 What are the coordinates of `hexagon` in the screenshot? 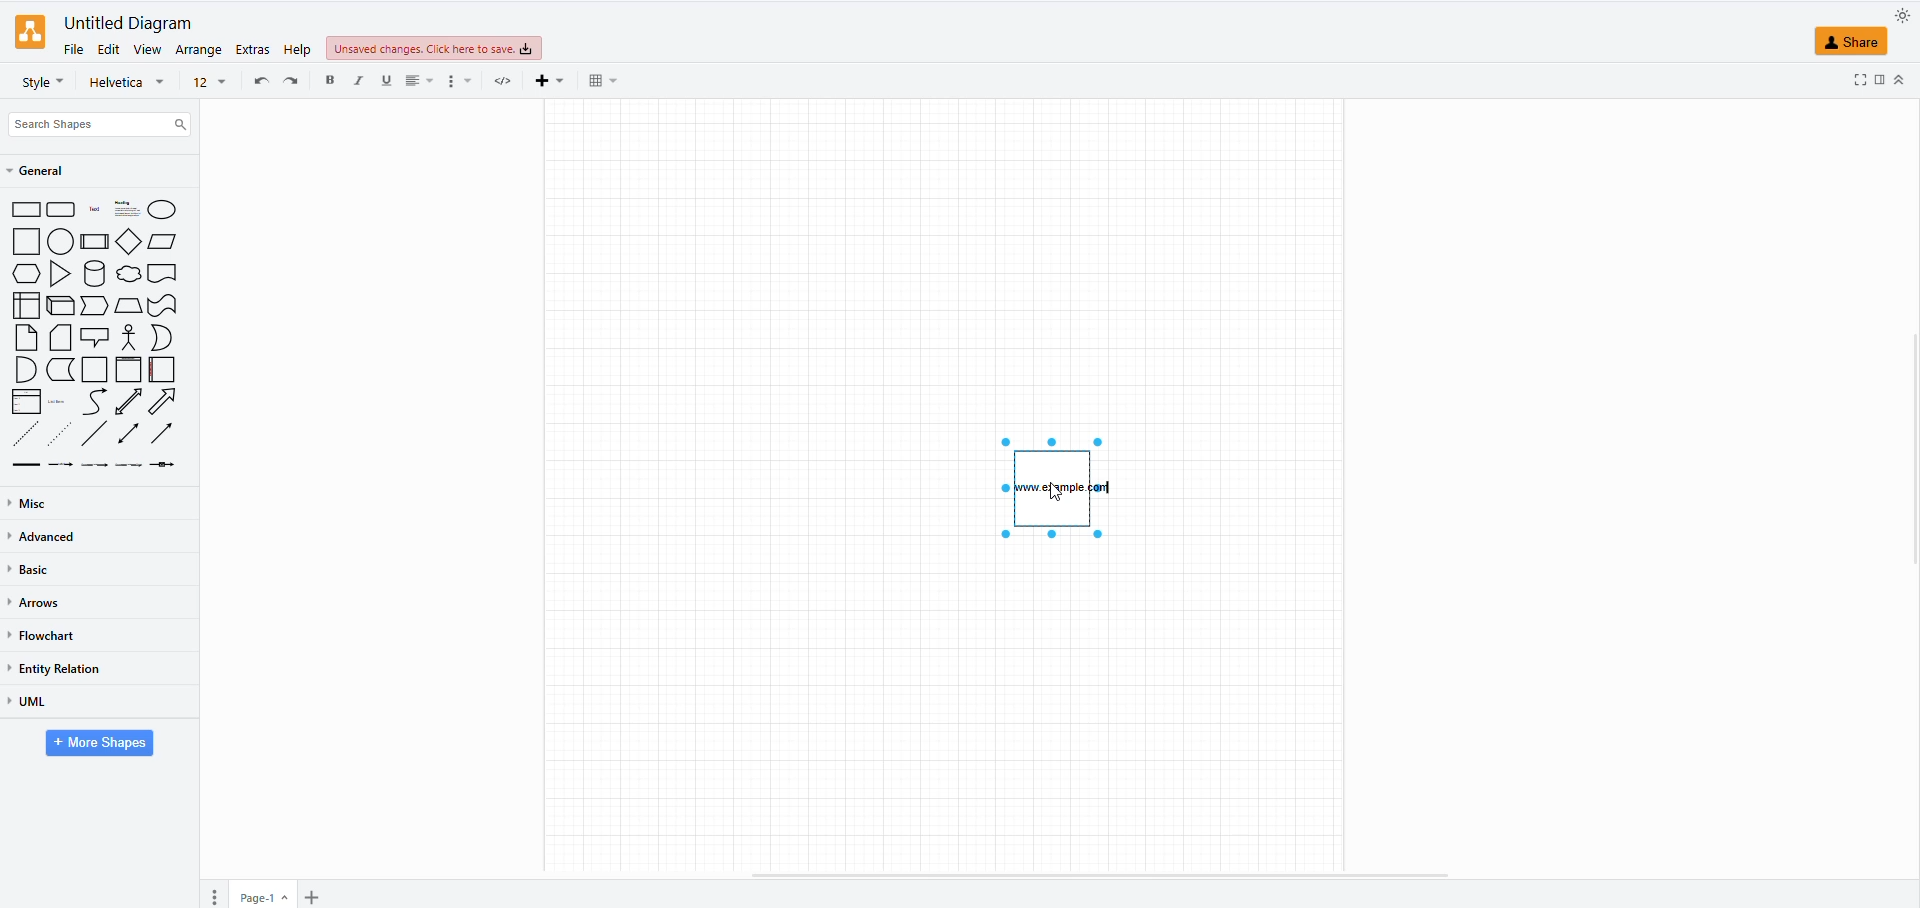 It's located at (27, 275).